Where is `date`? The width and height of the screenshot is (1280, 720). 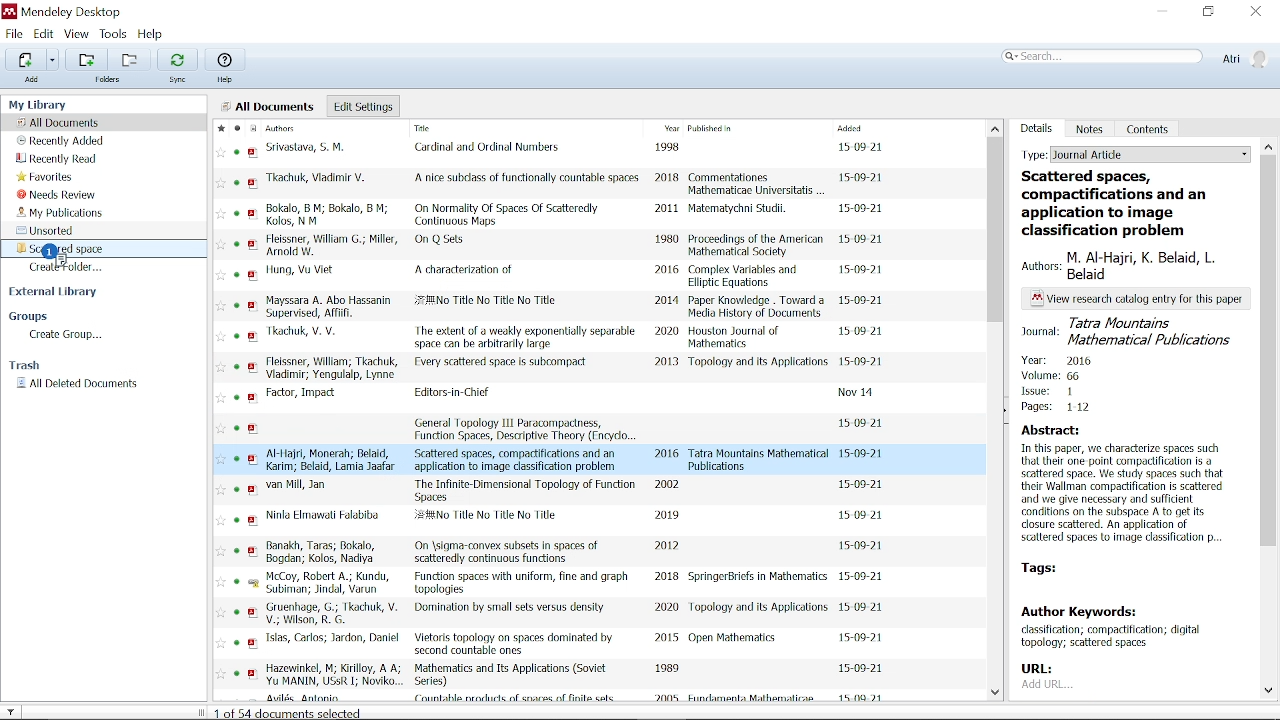
date is located at coordinates (864, 301).